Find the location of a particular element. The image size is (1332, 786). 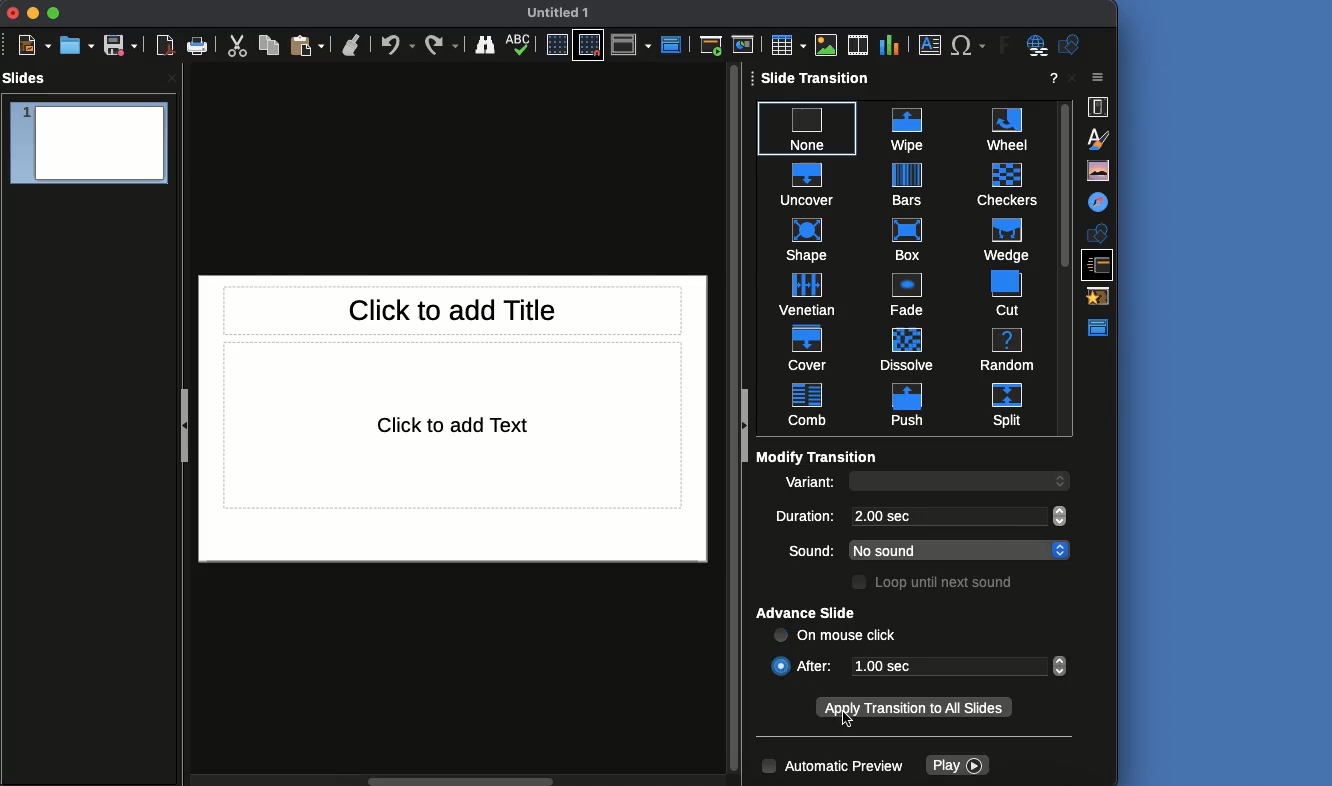

Image is located at coordinates (827, 43).